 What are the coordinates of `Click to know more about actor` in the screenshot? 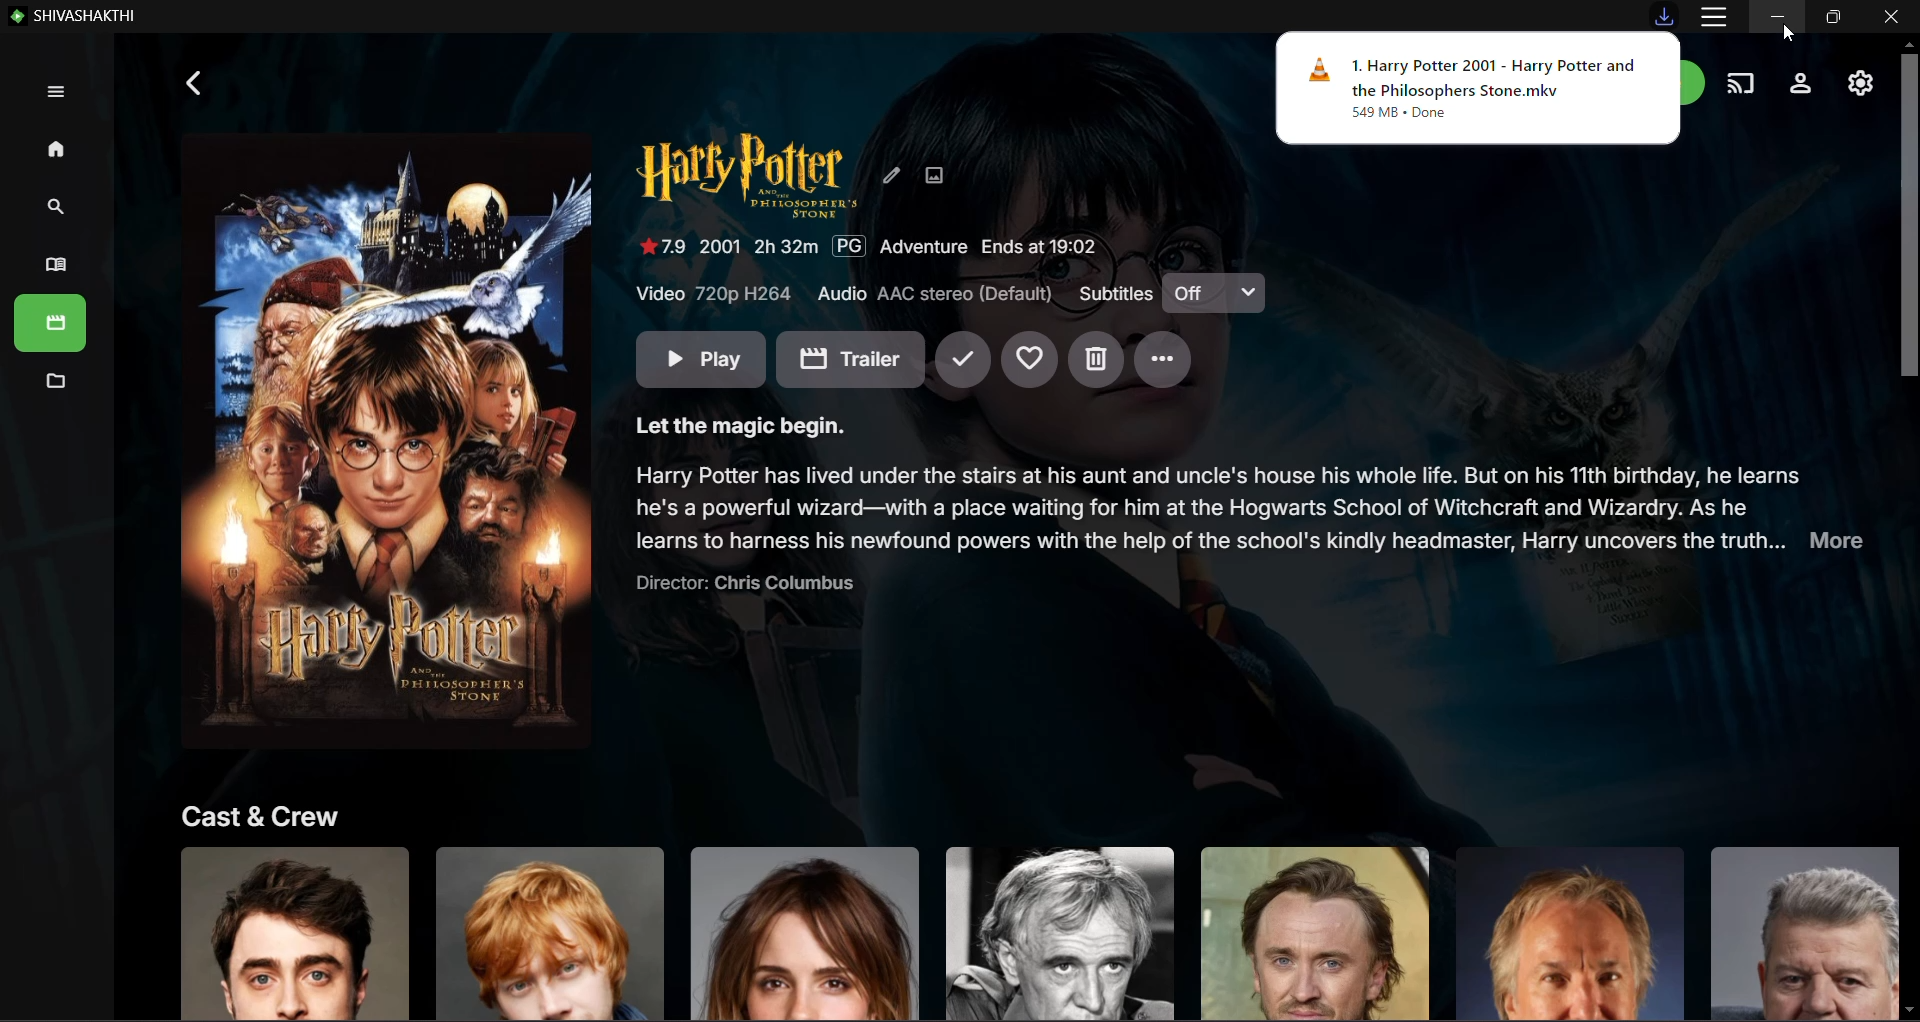 It's located at (1058, 932).